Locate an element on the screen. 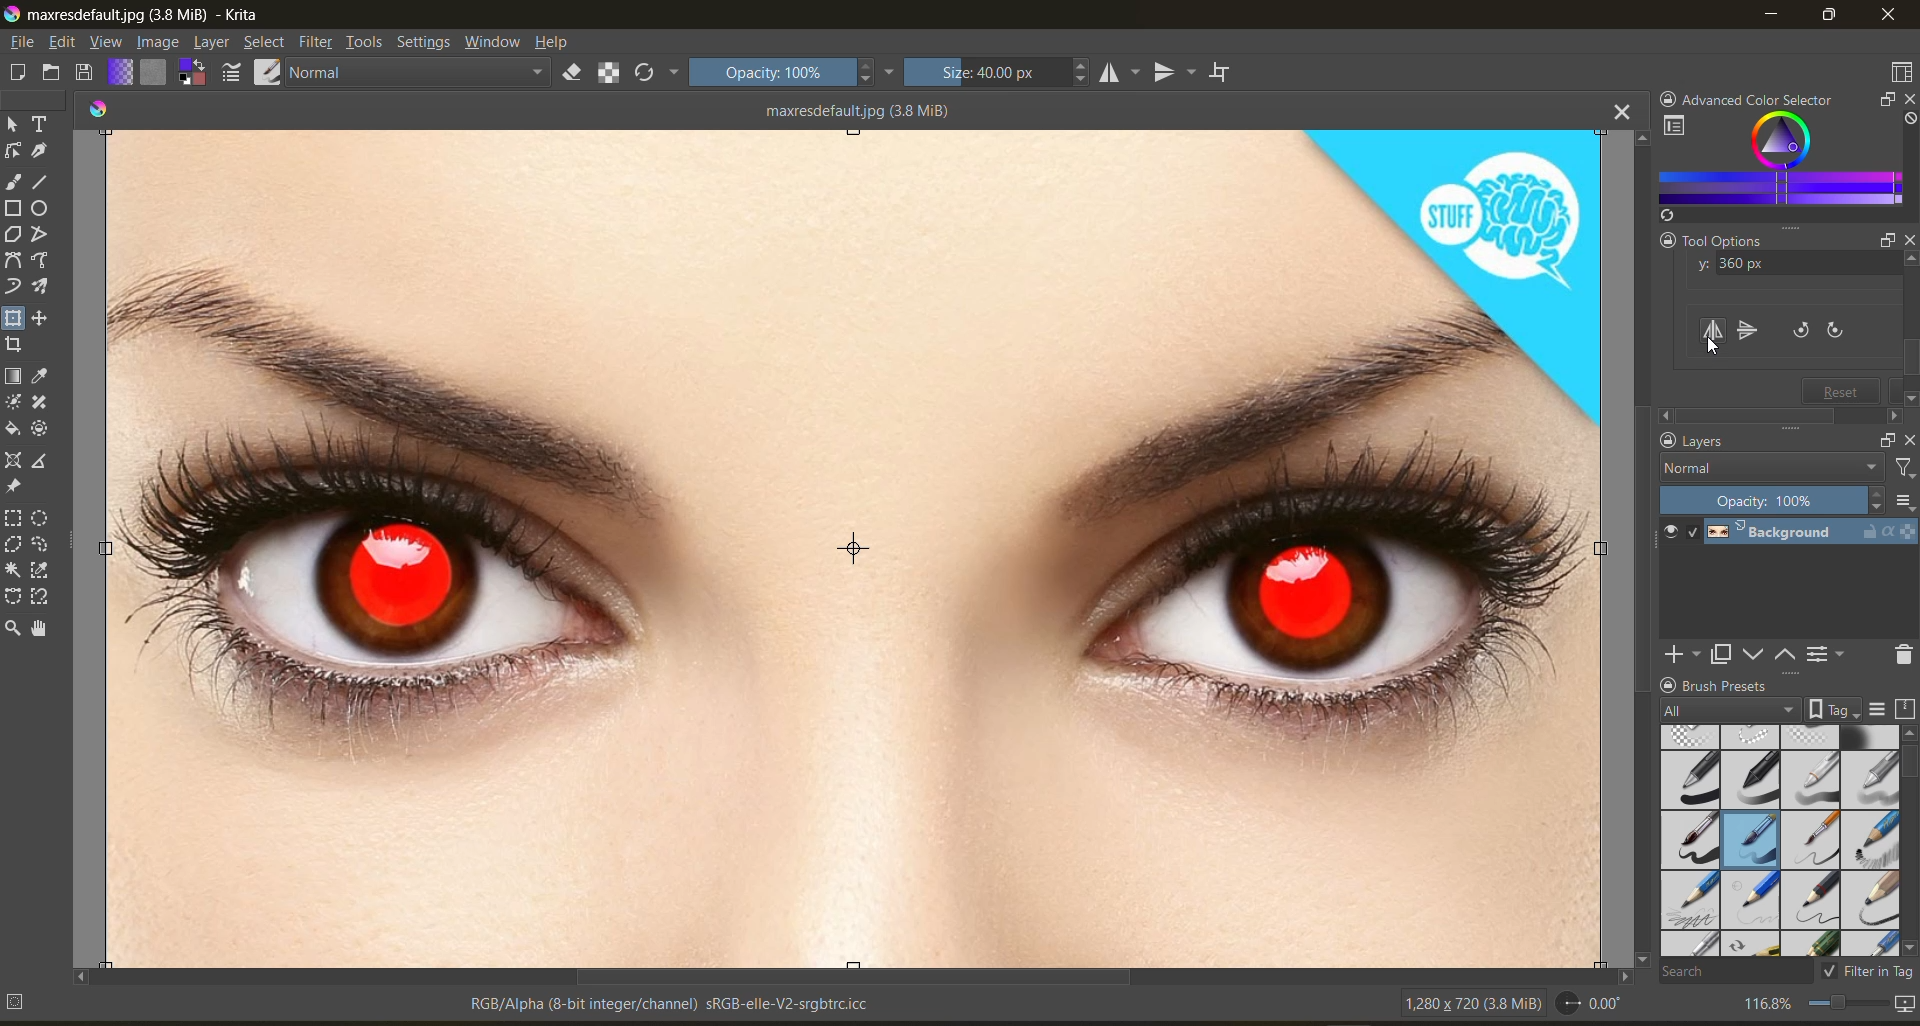 The height and width of the screenshot is (1026, 1920). map the canvas is located at coordinates (1902, 1003).